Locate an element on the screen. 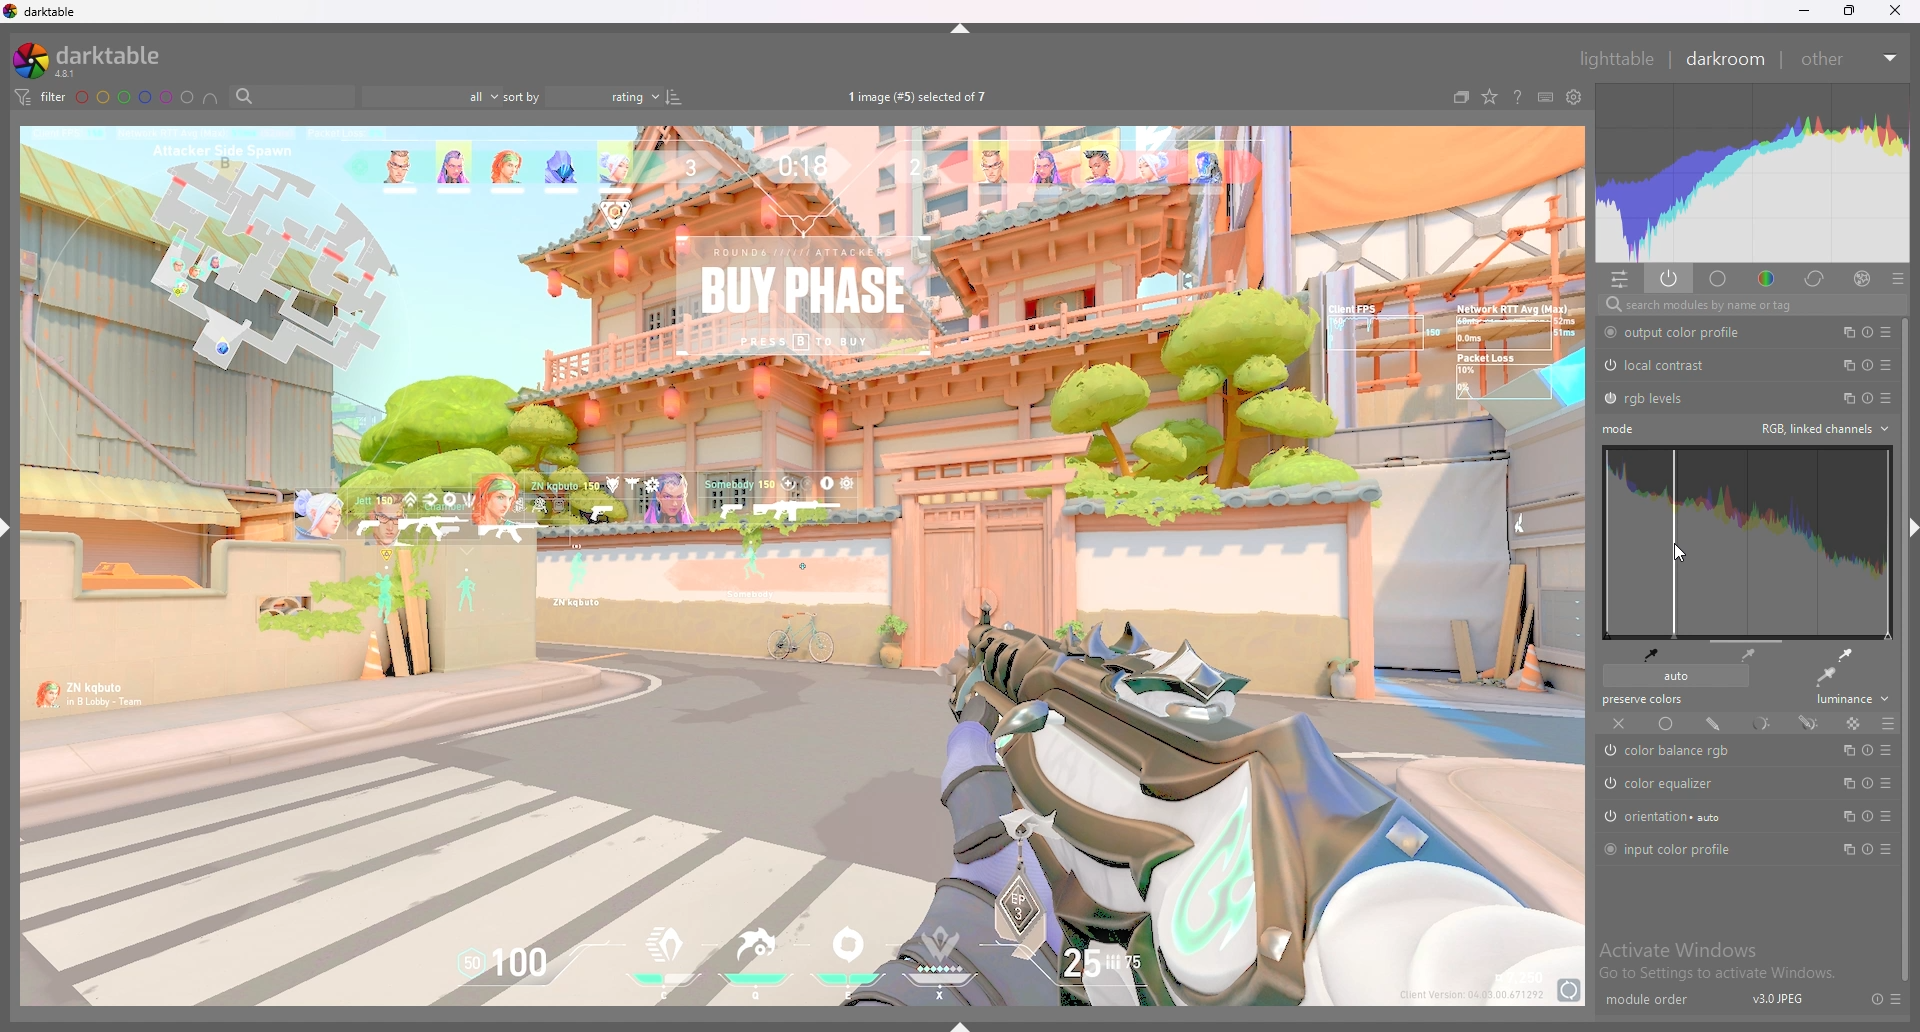 The width and height of the screenshot is (1920, 1032). collapse grouped images is located at coordinates (1462, 98).